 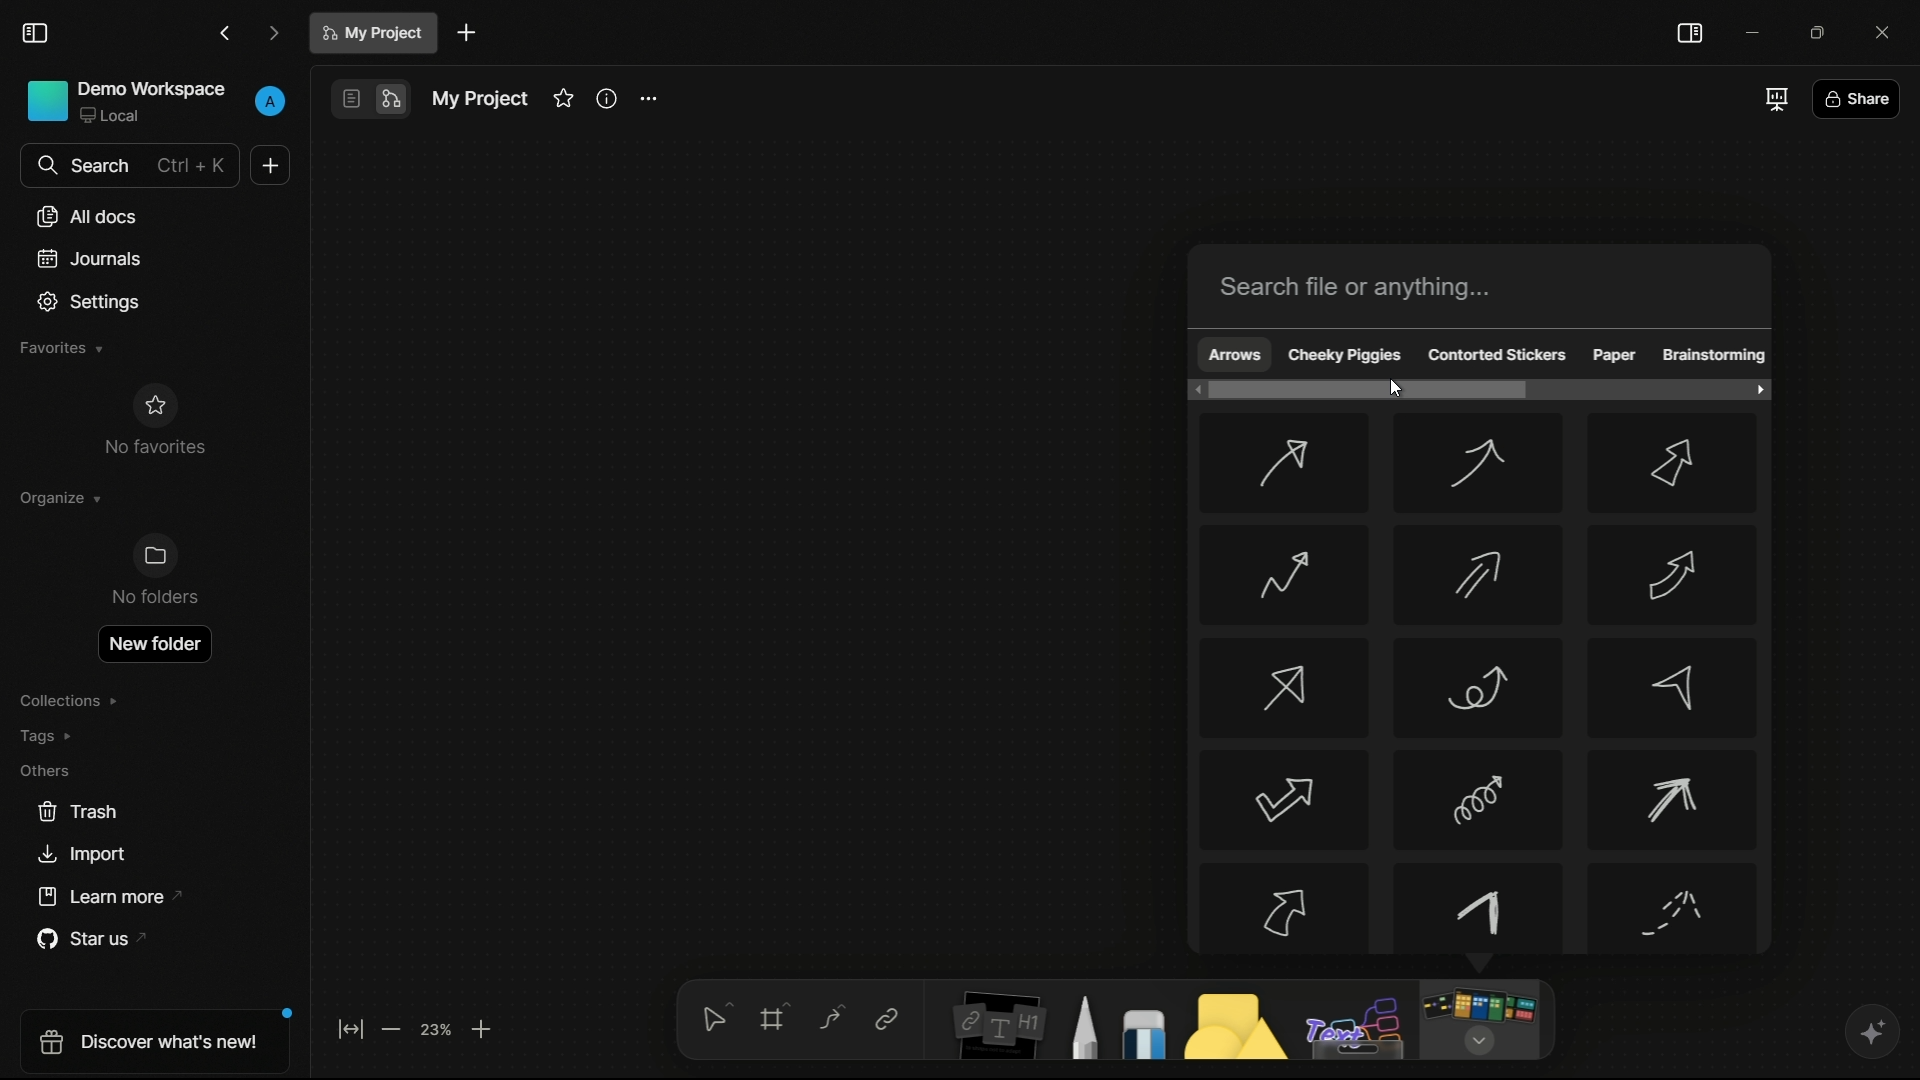 What do you see at coordinates (90, 259) in the screenshot?
I see `journals` at bounding box center [90, 259].